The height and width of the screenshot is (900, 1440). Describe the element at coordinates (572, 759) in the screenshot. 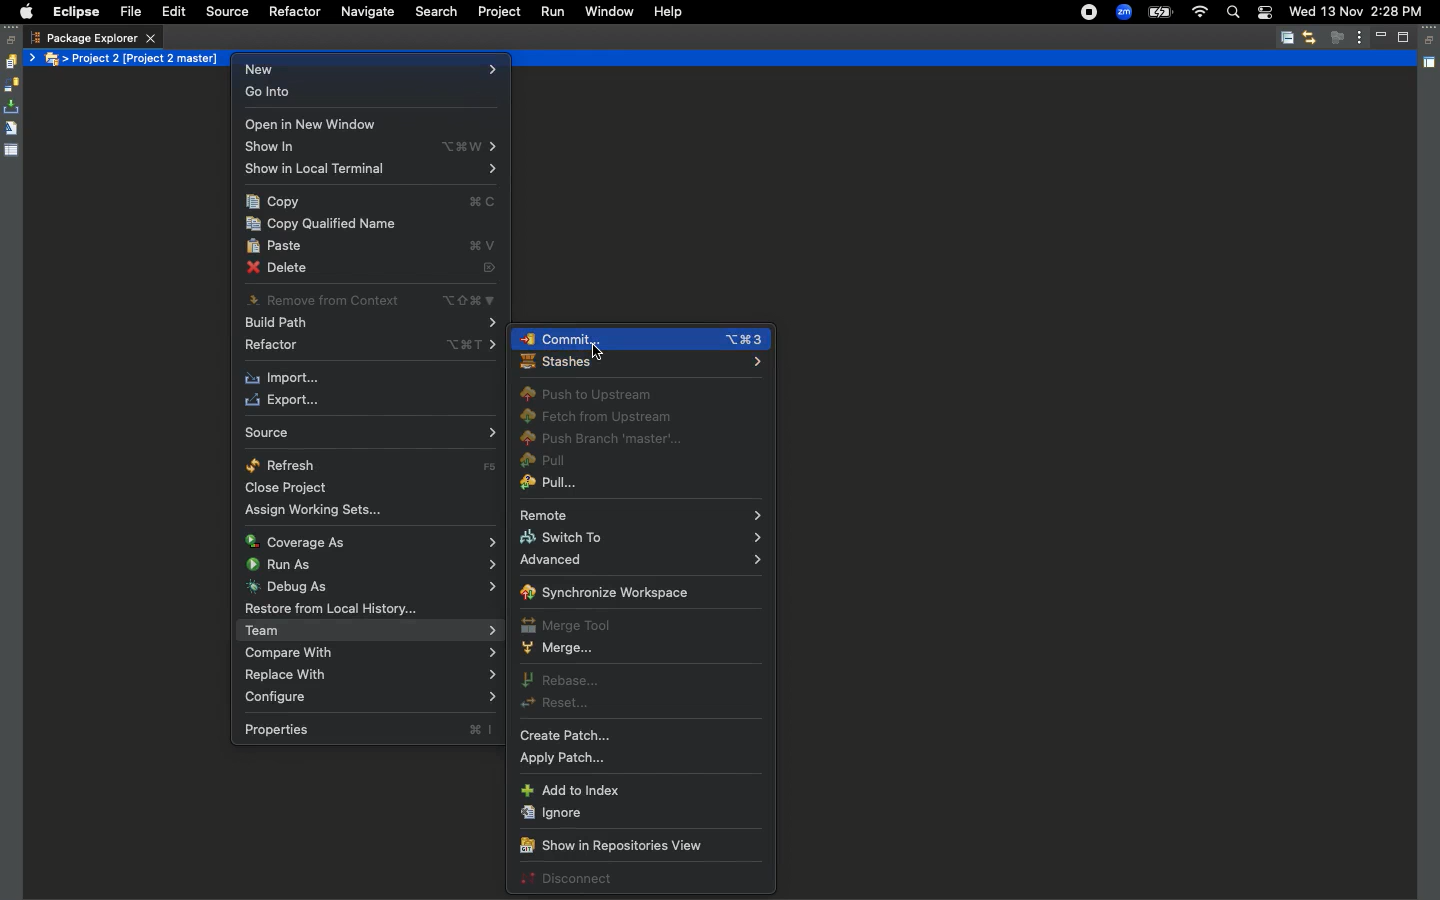

I see `Apply patch` at that location.